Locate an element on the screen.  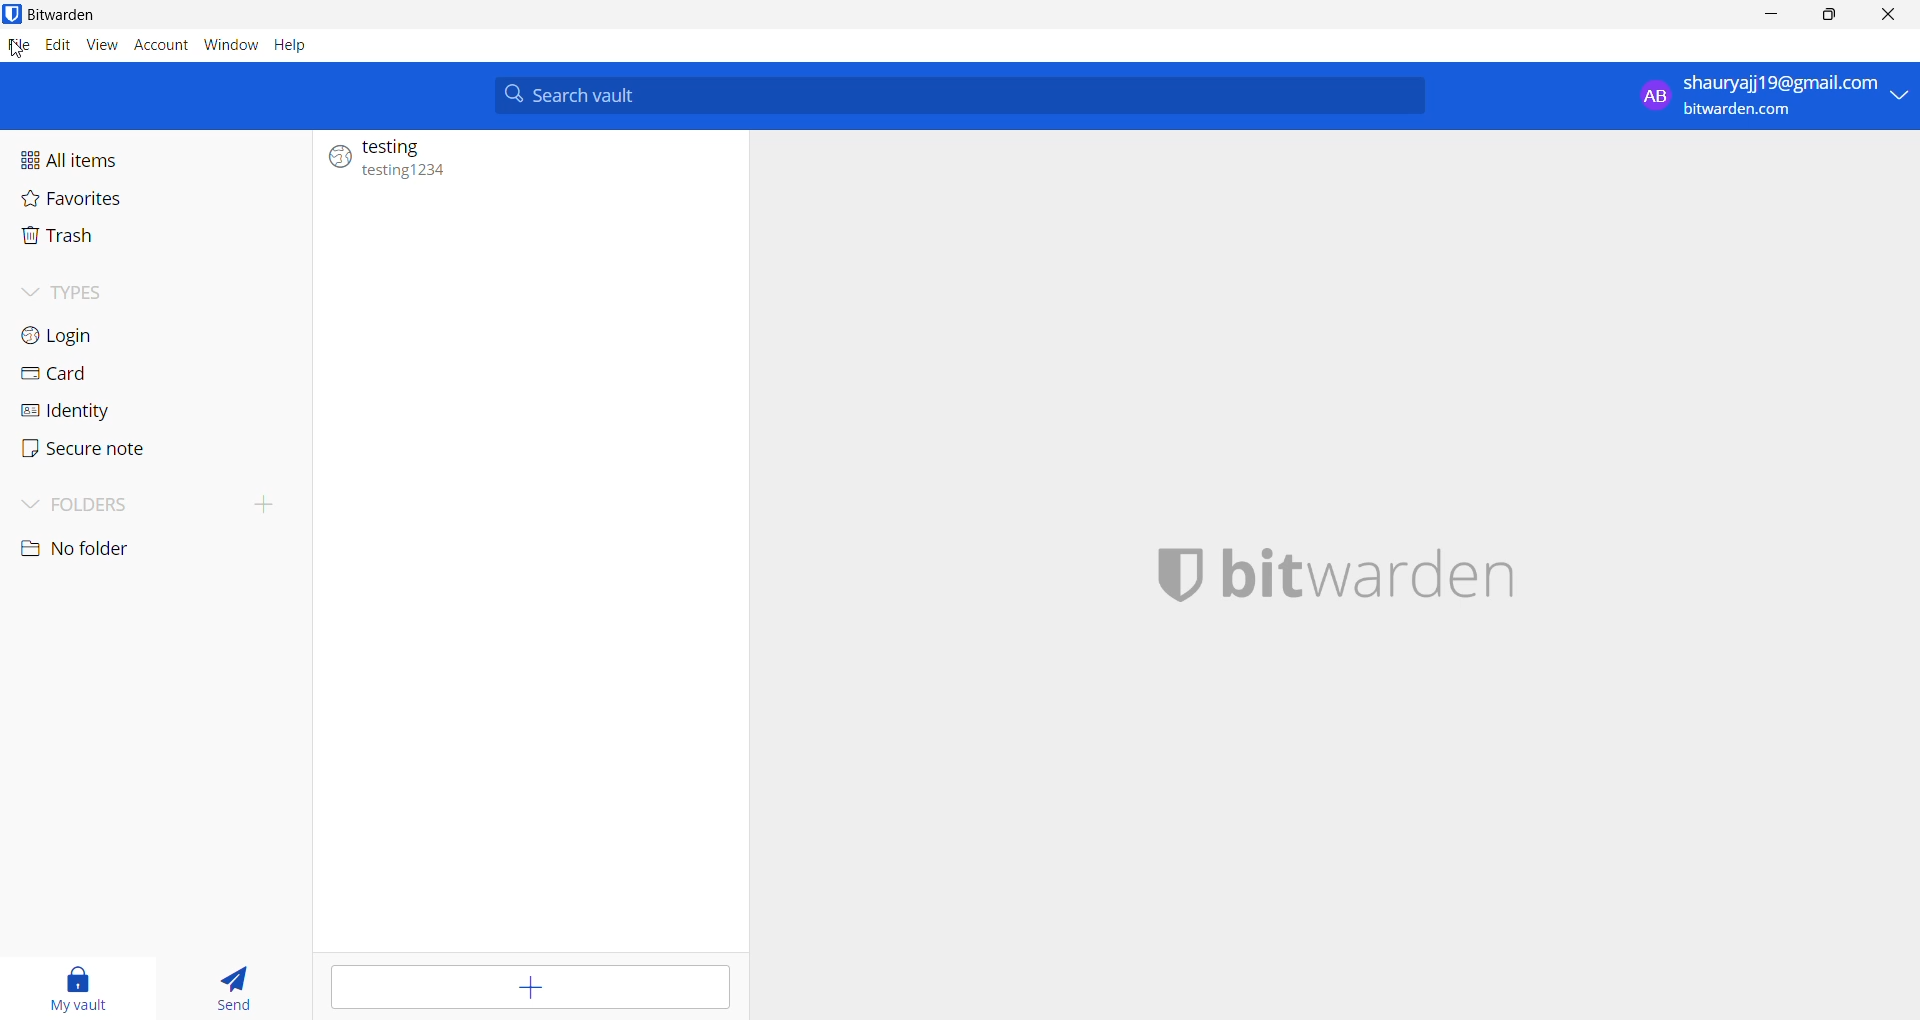
view is located at coordinates (100, 45).